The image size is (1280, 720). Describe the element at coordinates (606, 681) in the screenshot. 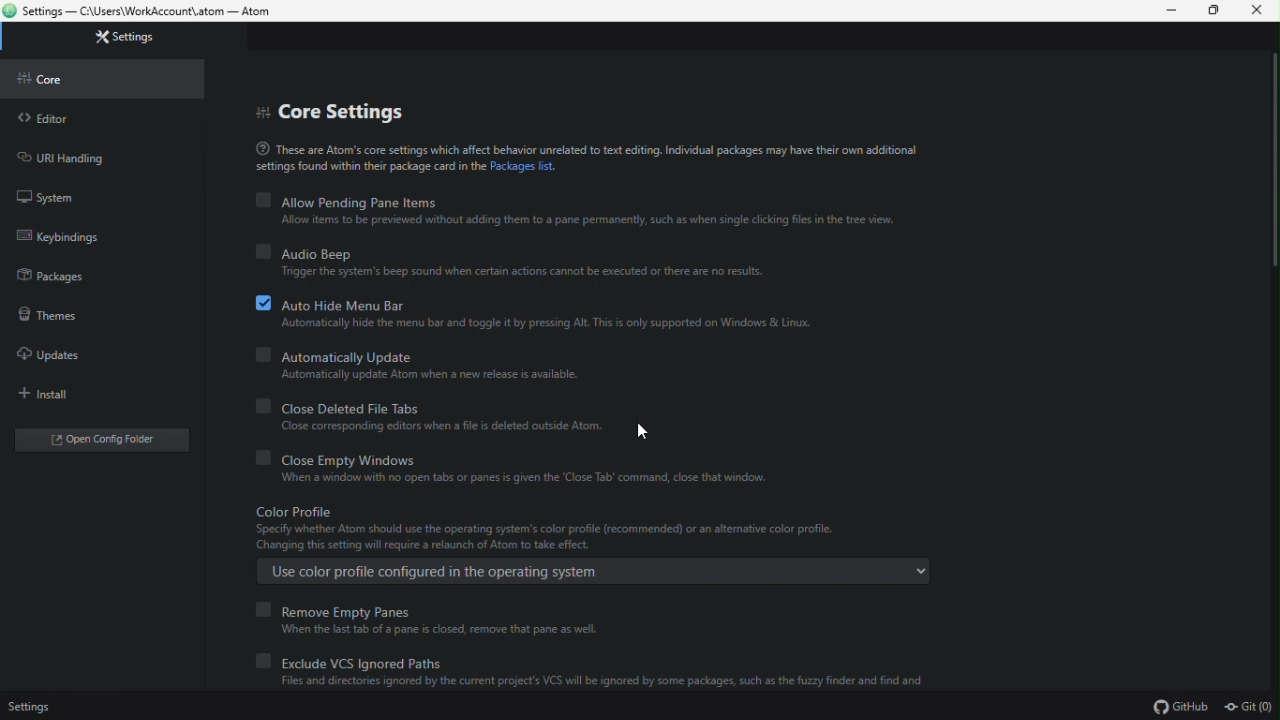

I see `Files and directories ignored by the current project's VCS will be ignored by some packages, such as the fuzzy finder and find and` at that location.